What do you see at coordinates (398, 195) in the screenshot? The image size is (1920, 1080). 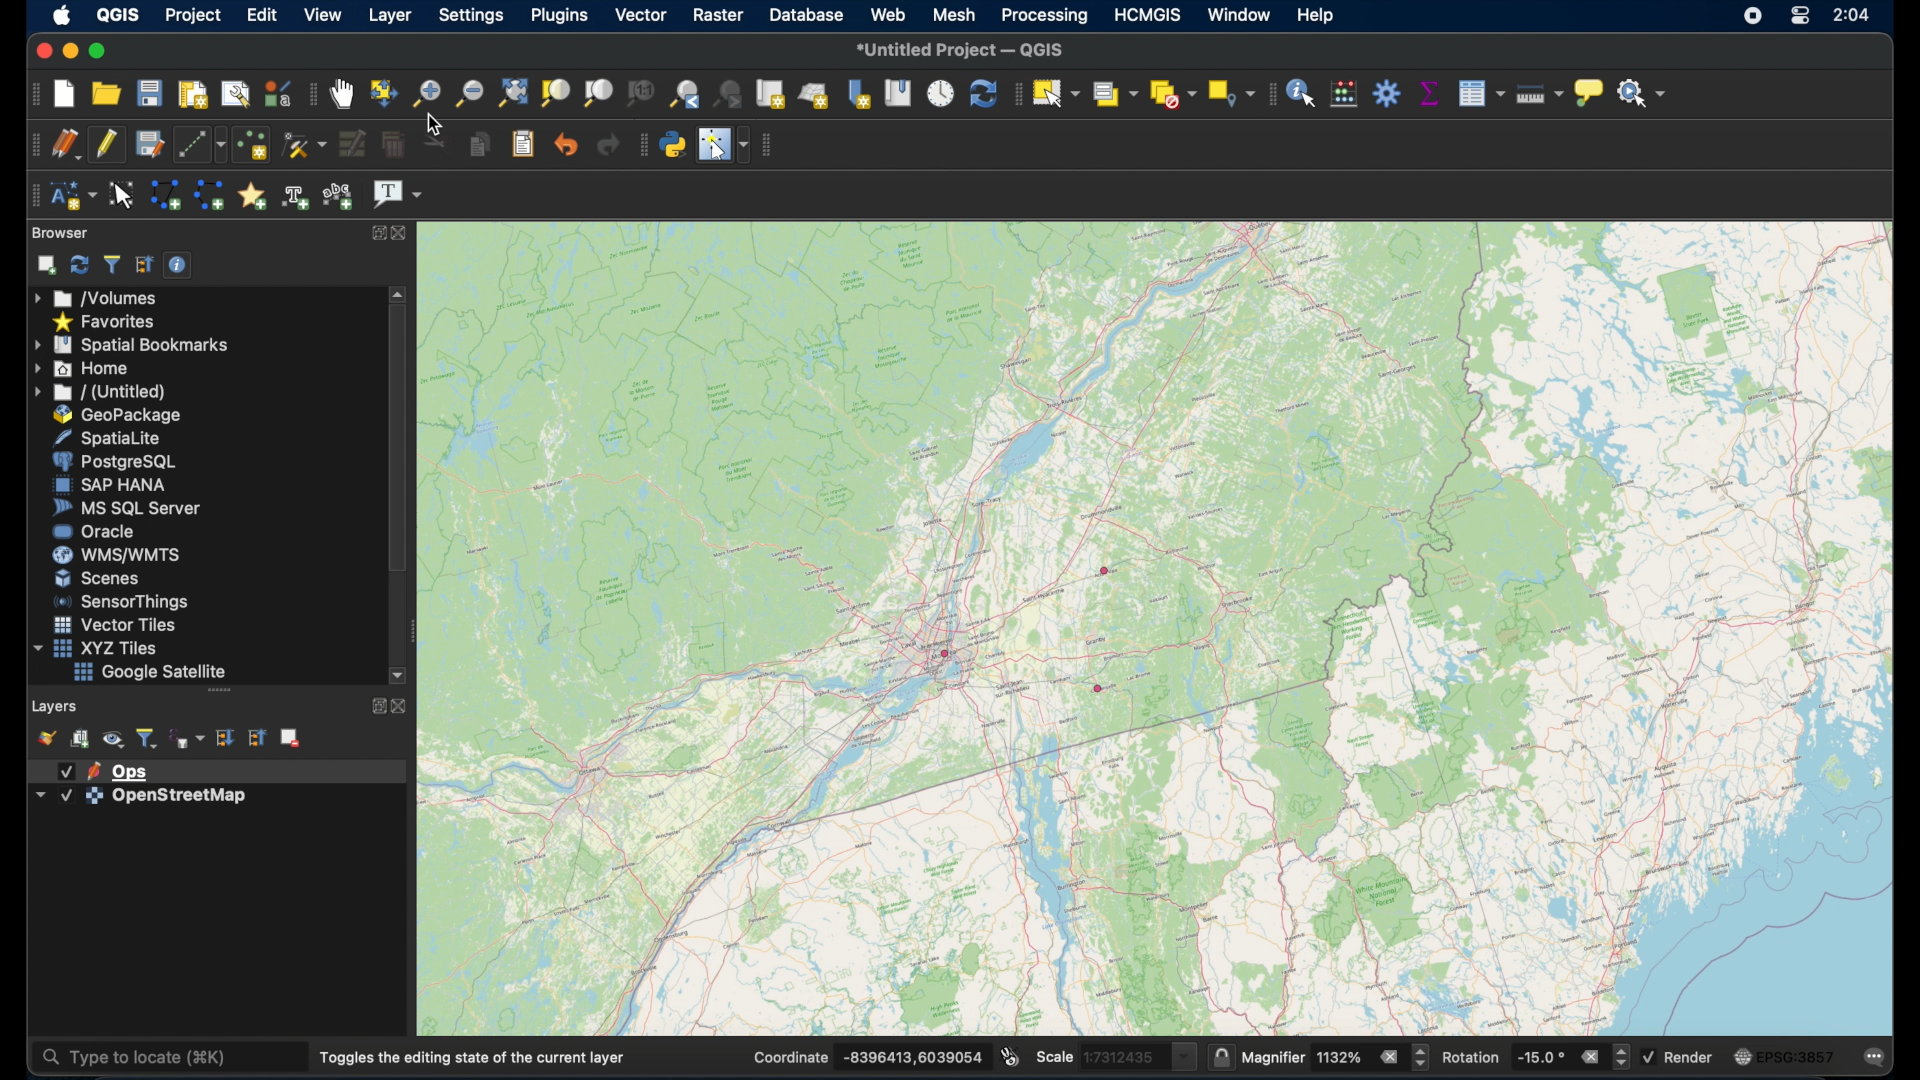 I see `text annotation` at bounding box center [398, 195].